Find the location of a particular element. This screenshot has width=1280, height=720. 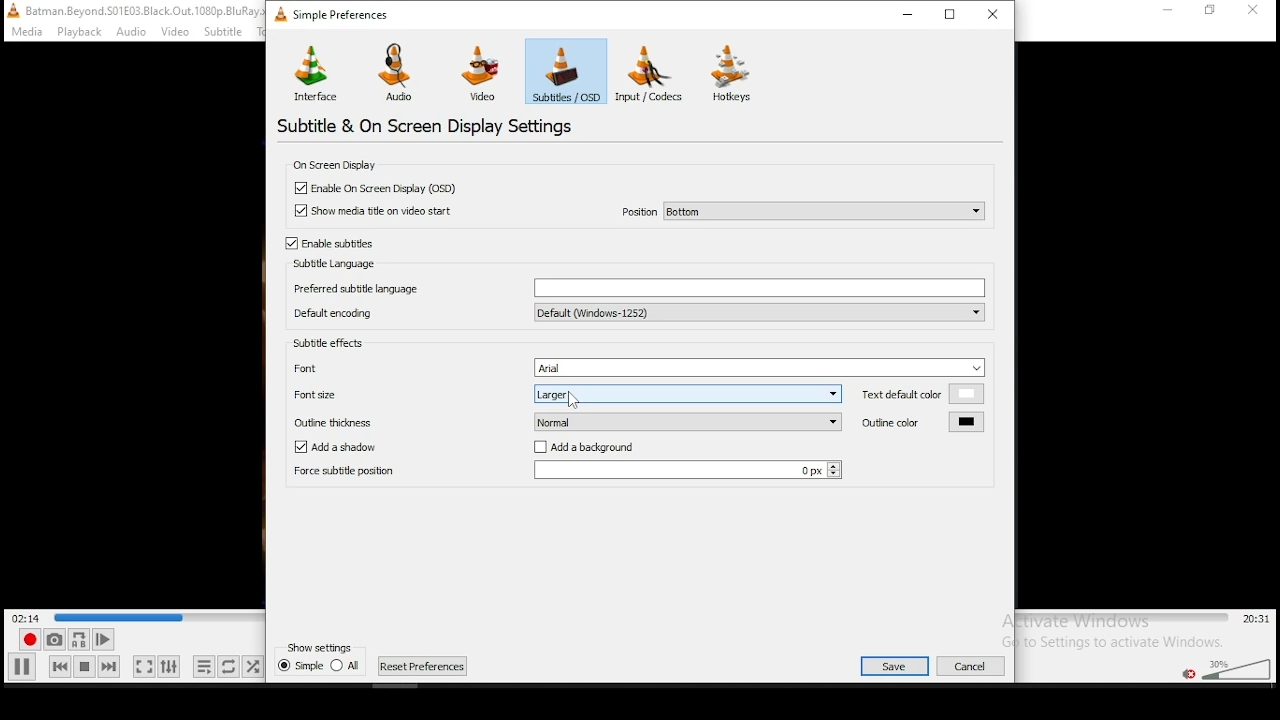

checkbox: add a shadow is located at coordinates (336, 447).